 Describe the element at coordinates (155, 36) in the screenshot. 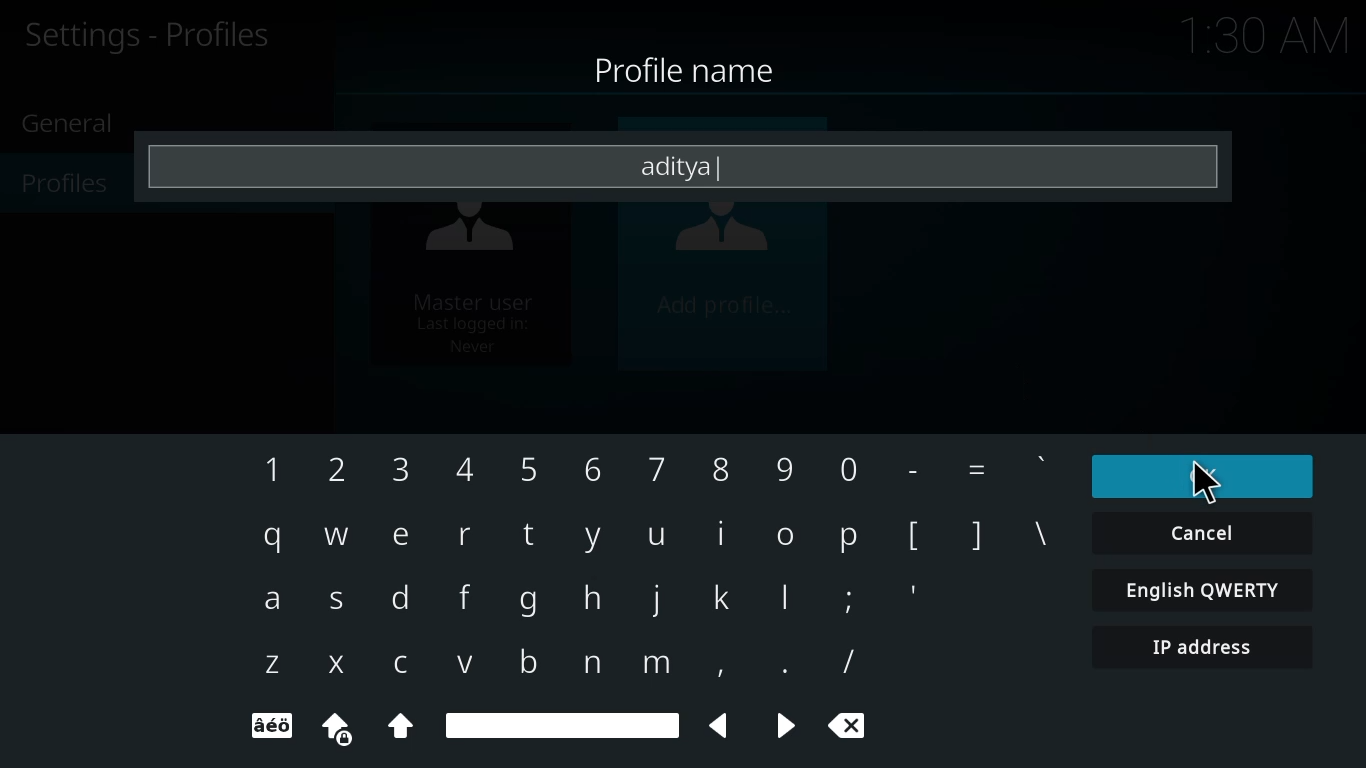

I see `profiles` at that location.